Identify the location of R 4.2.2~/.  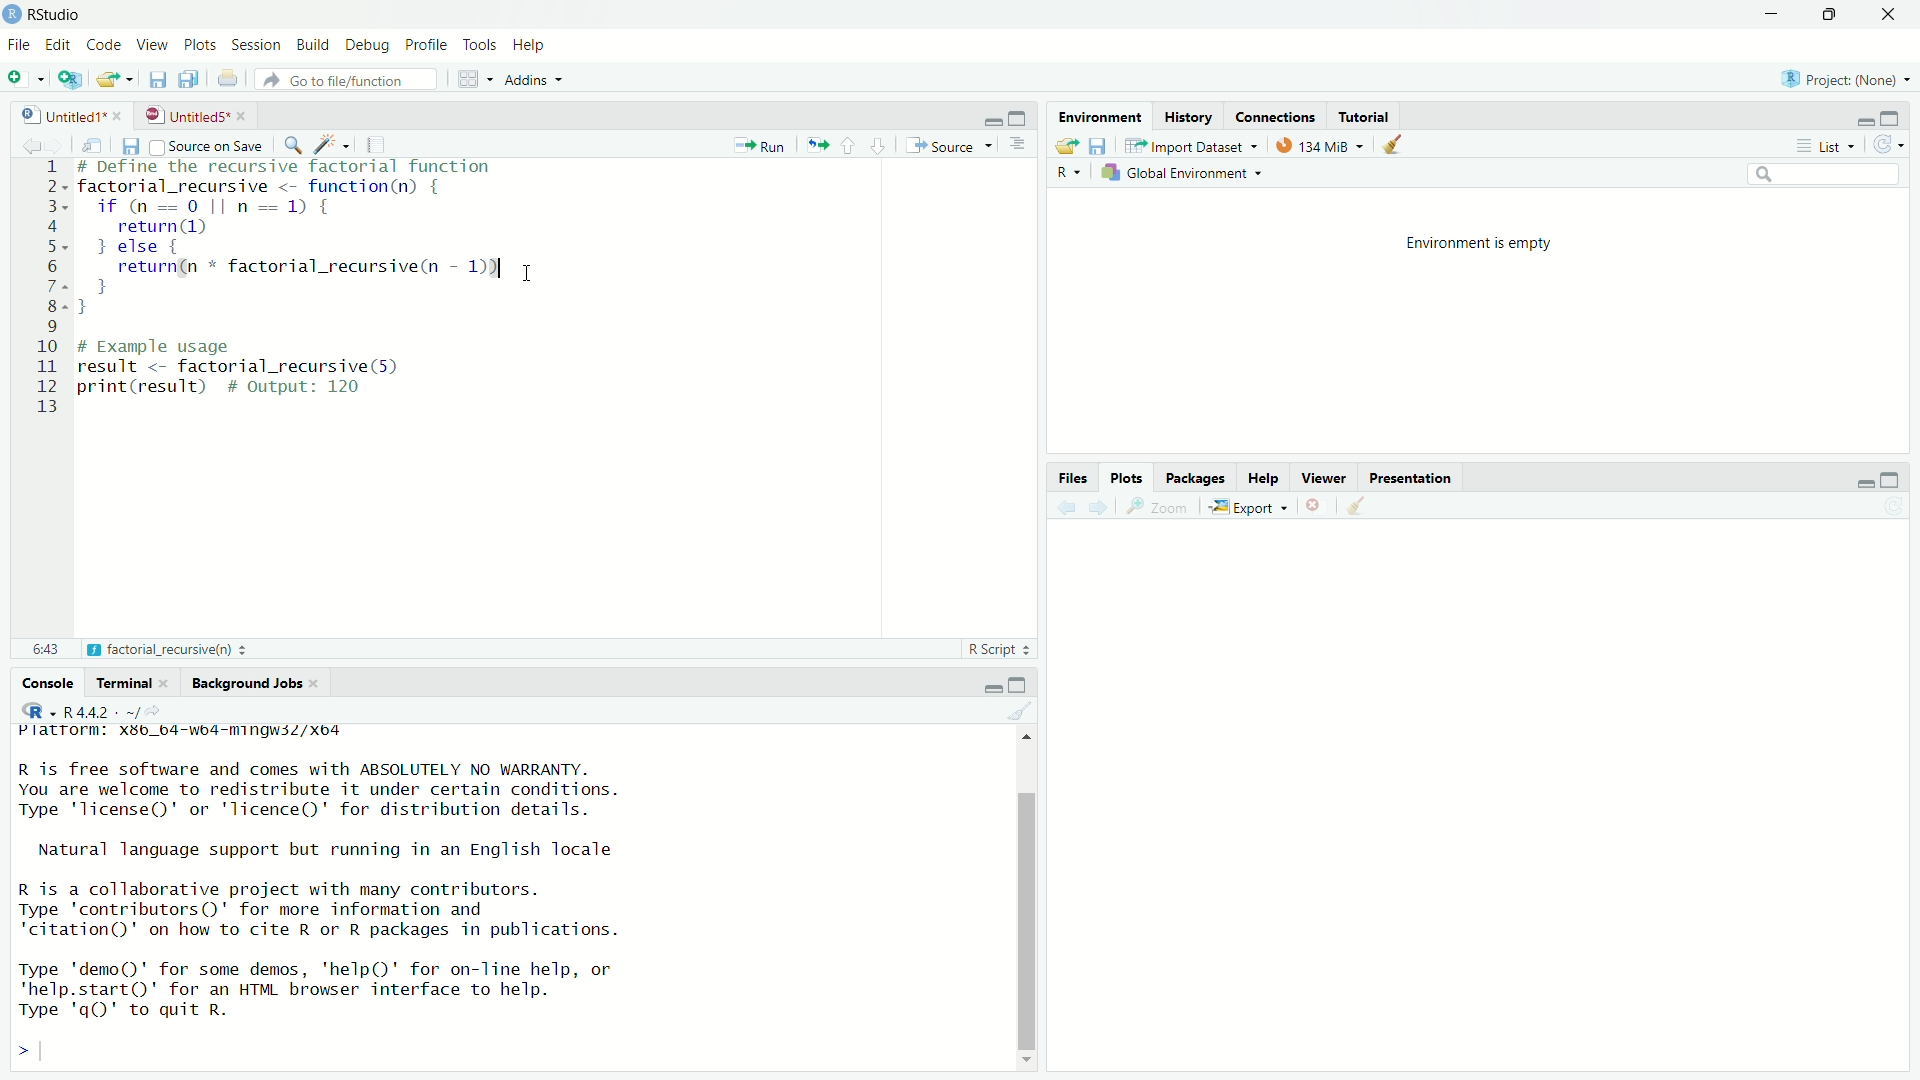
(98, 711).